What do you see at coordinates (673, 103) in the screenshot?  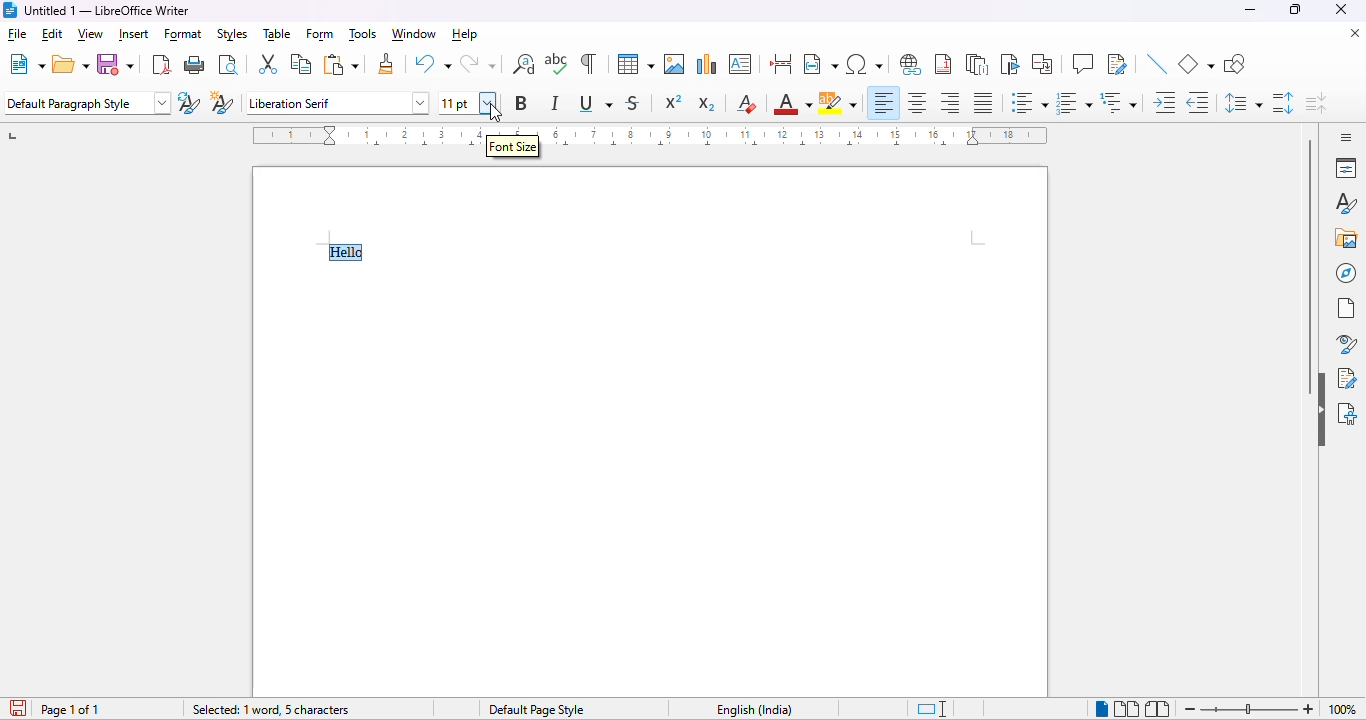 I see `superscript` at bounding box center [673, 103].